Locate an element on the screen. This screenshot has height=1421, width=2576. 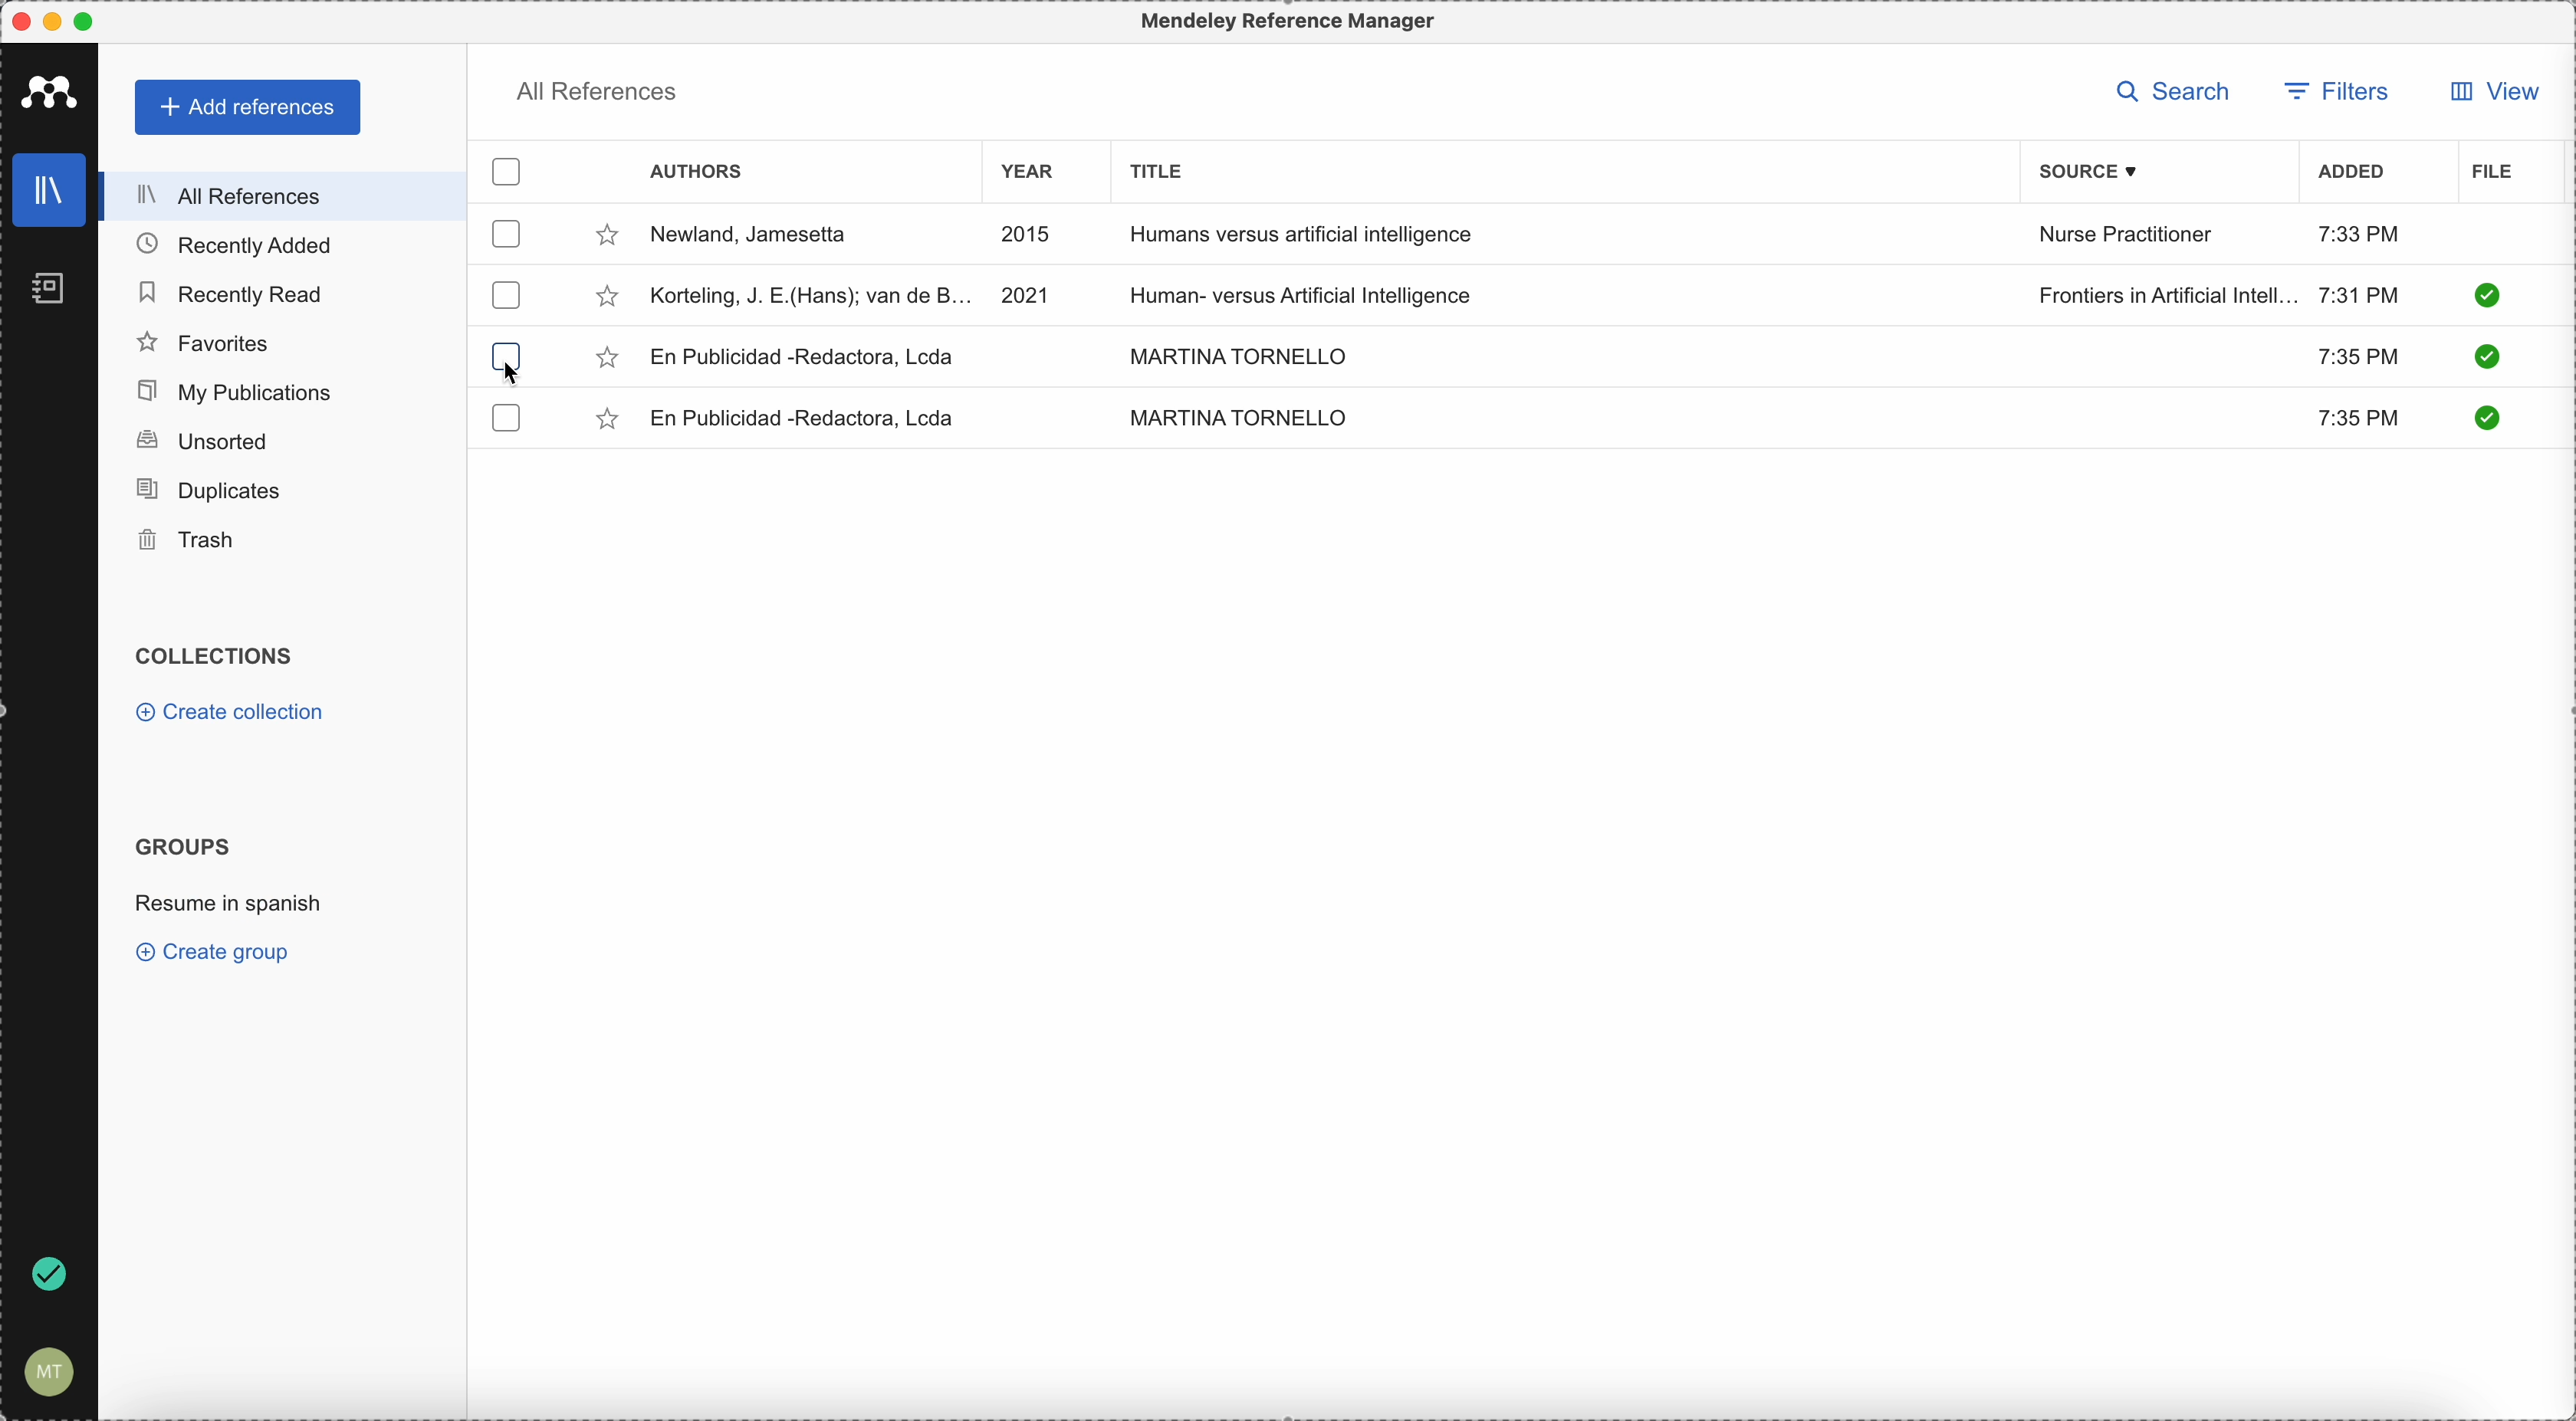
En Publicidad-Redactora, Lcda is located at coordinates (810, 418).